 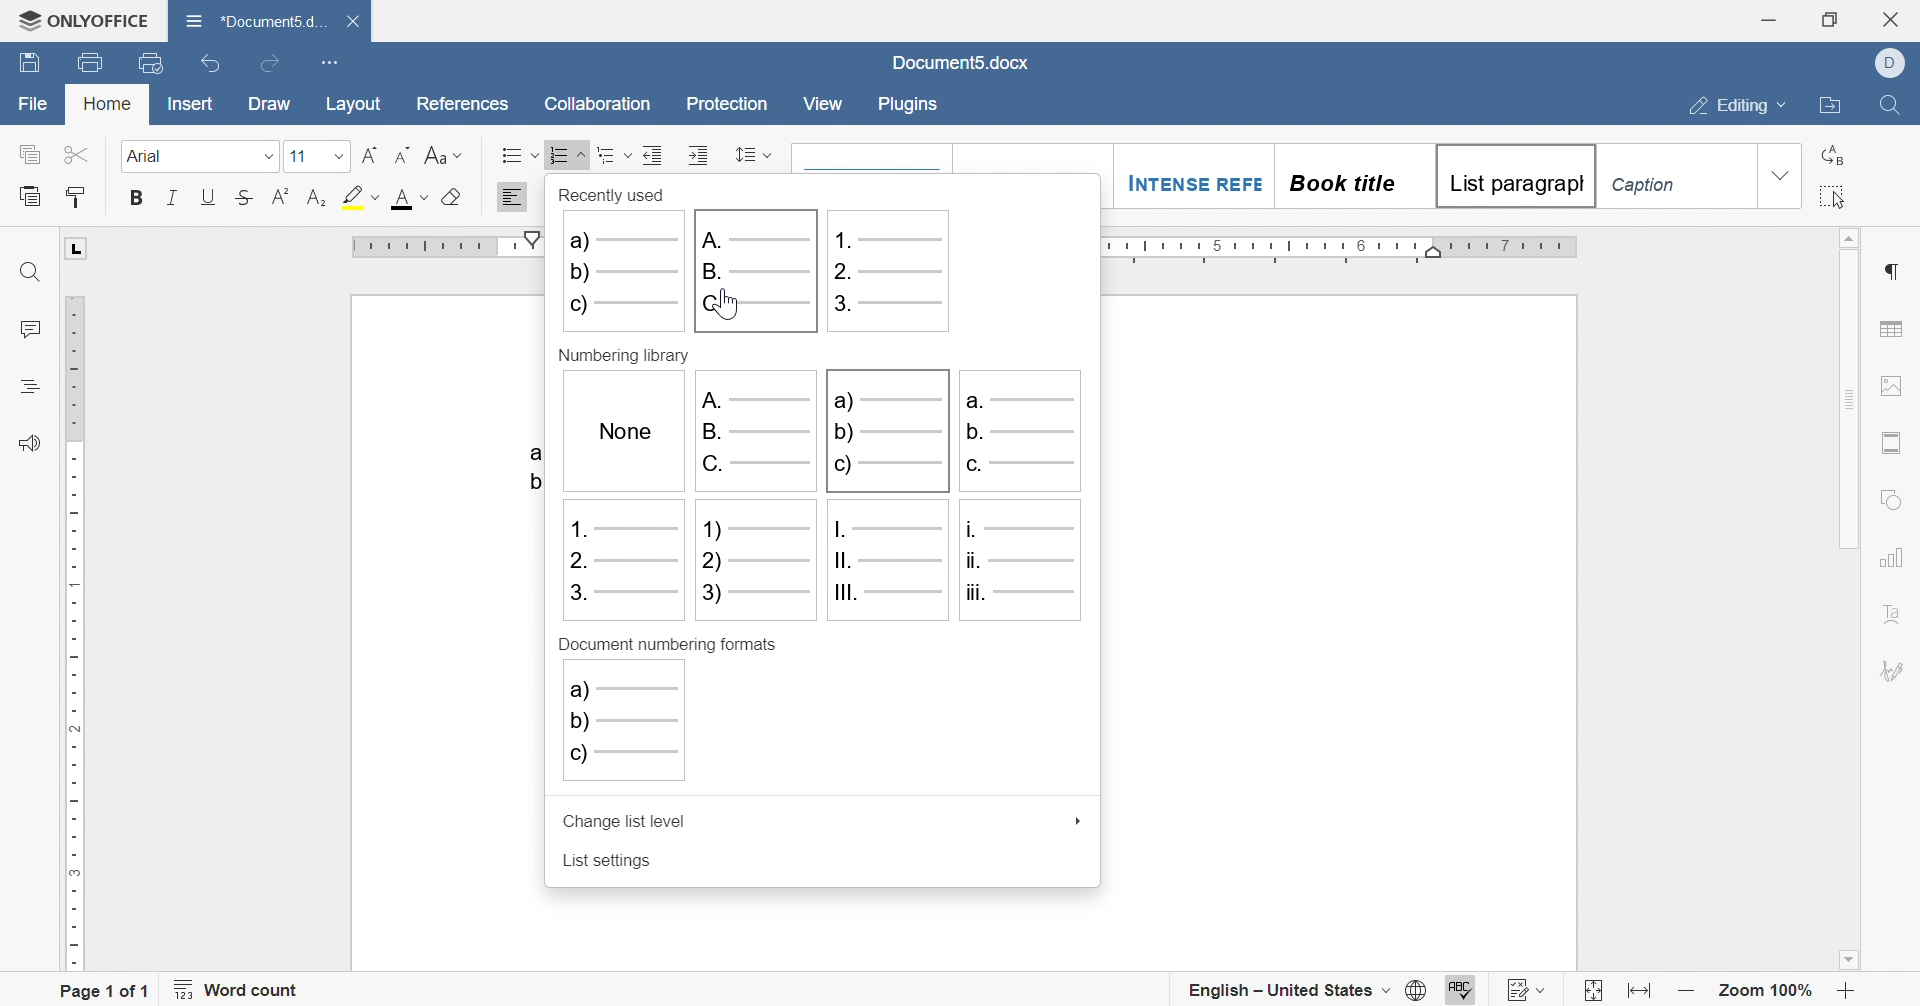 What do you see at coordinates (148, 156) in the screenshot?
I see `arial` at bounding box center [148, 156].